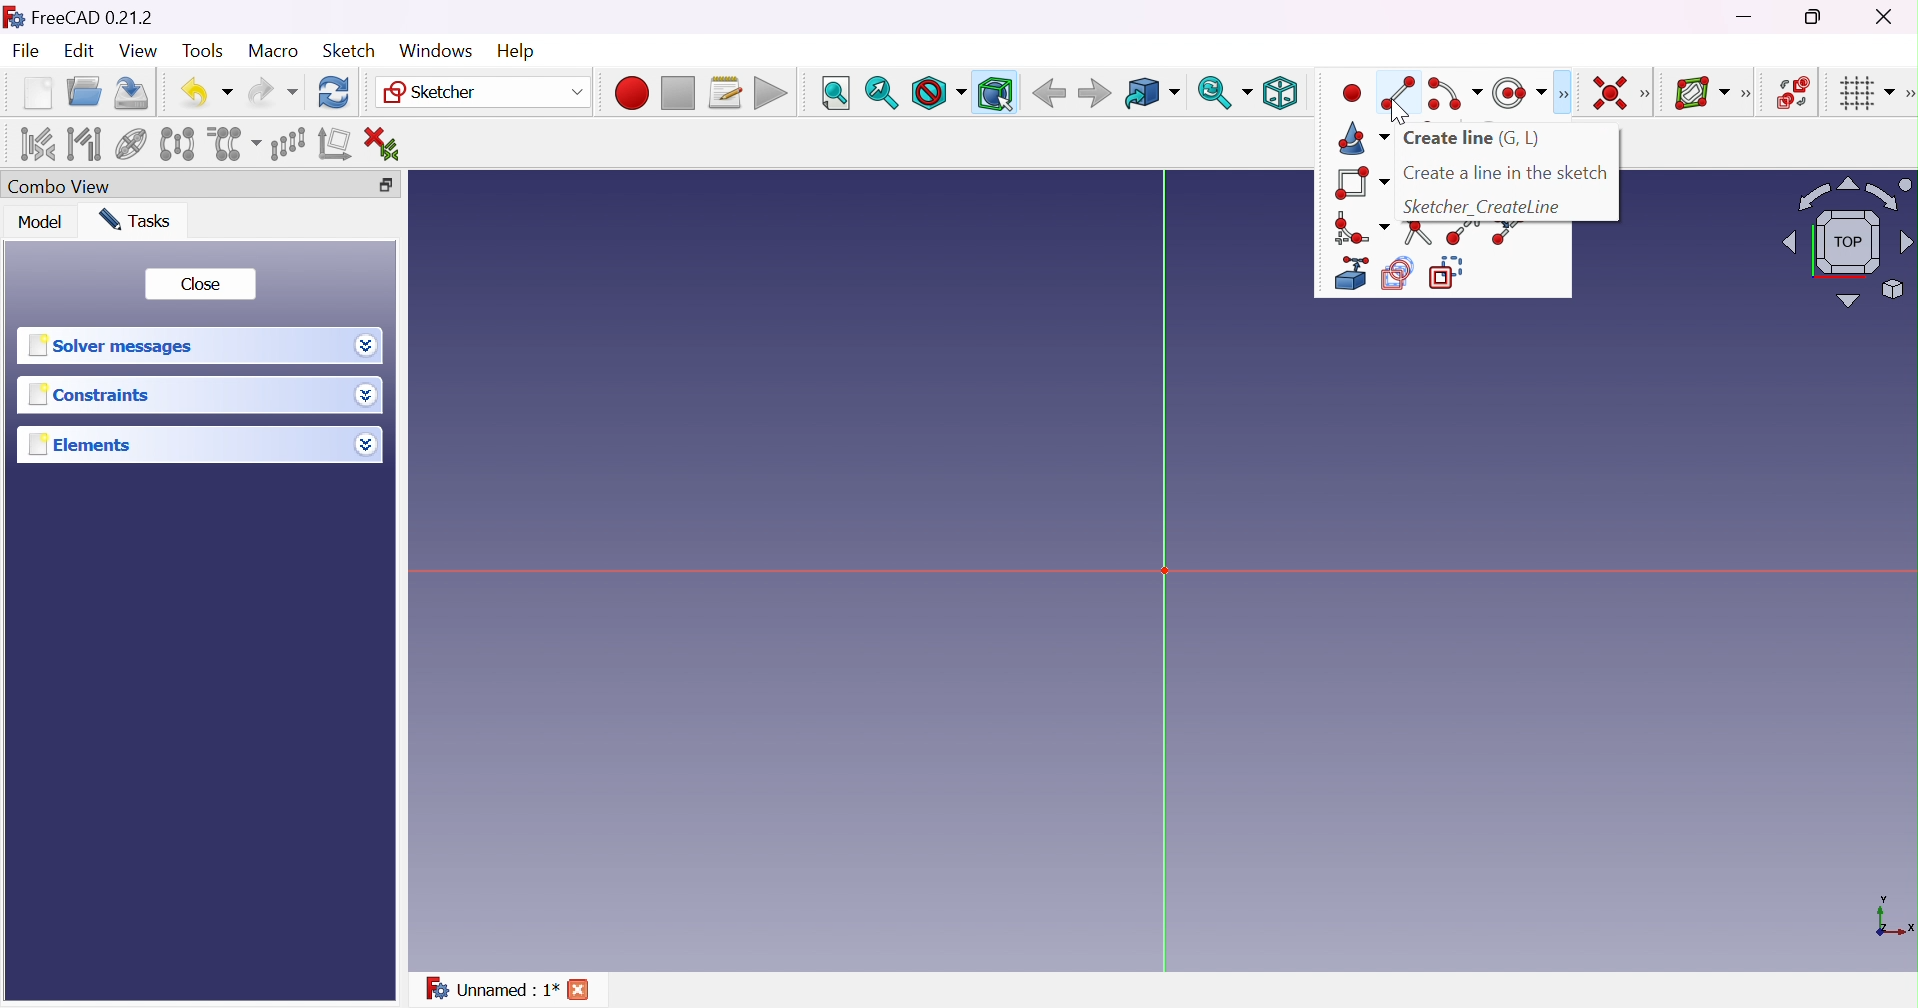 The image size is (1918, 1008). Describe the element at coordinates (1795, 93) in the screenshot. I see `Switch virtual space` at that location.